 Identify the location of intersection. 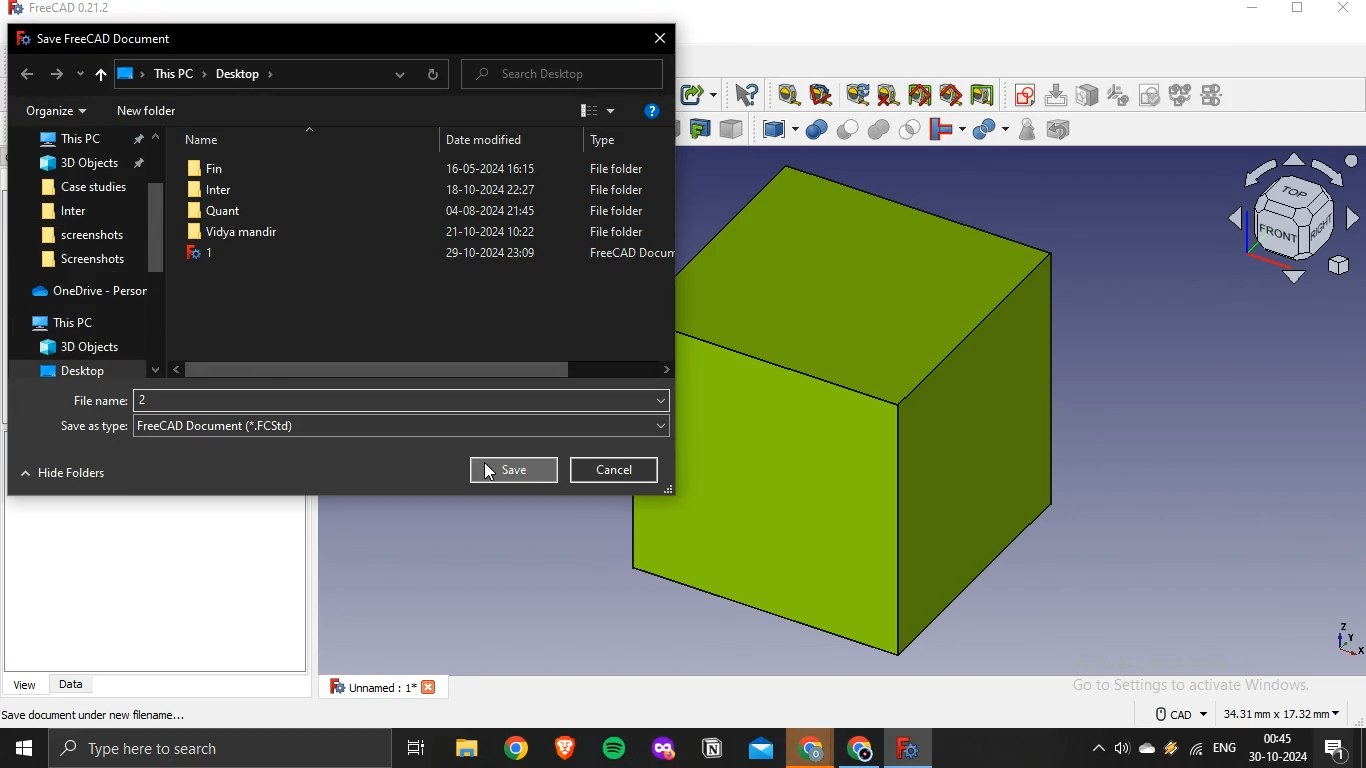
(908, 129).